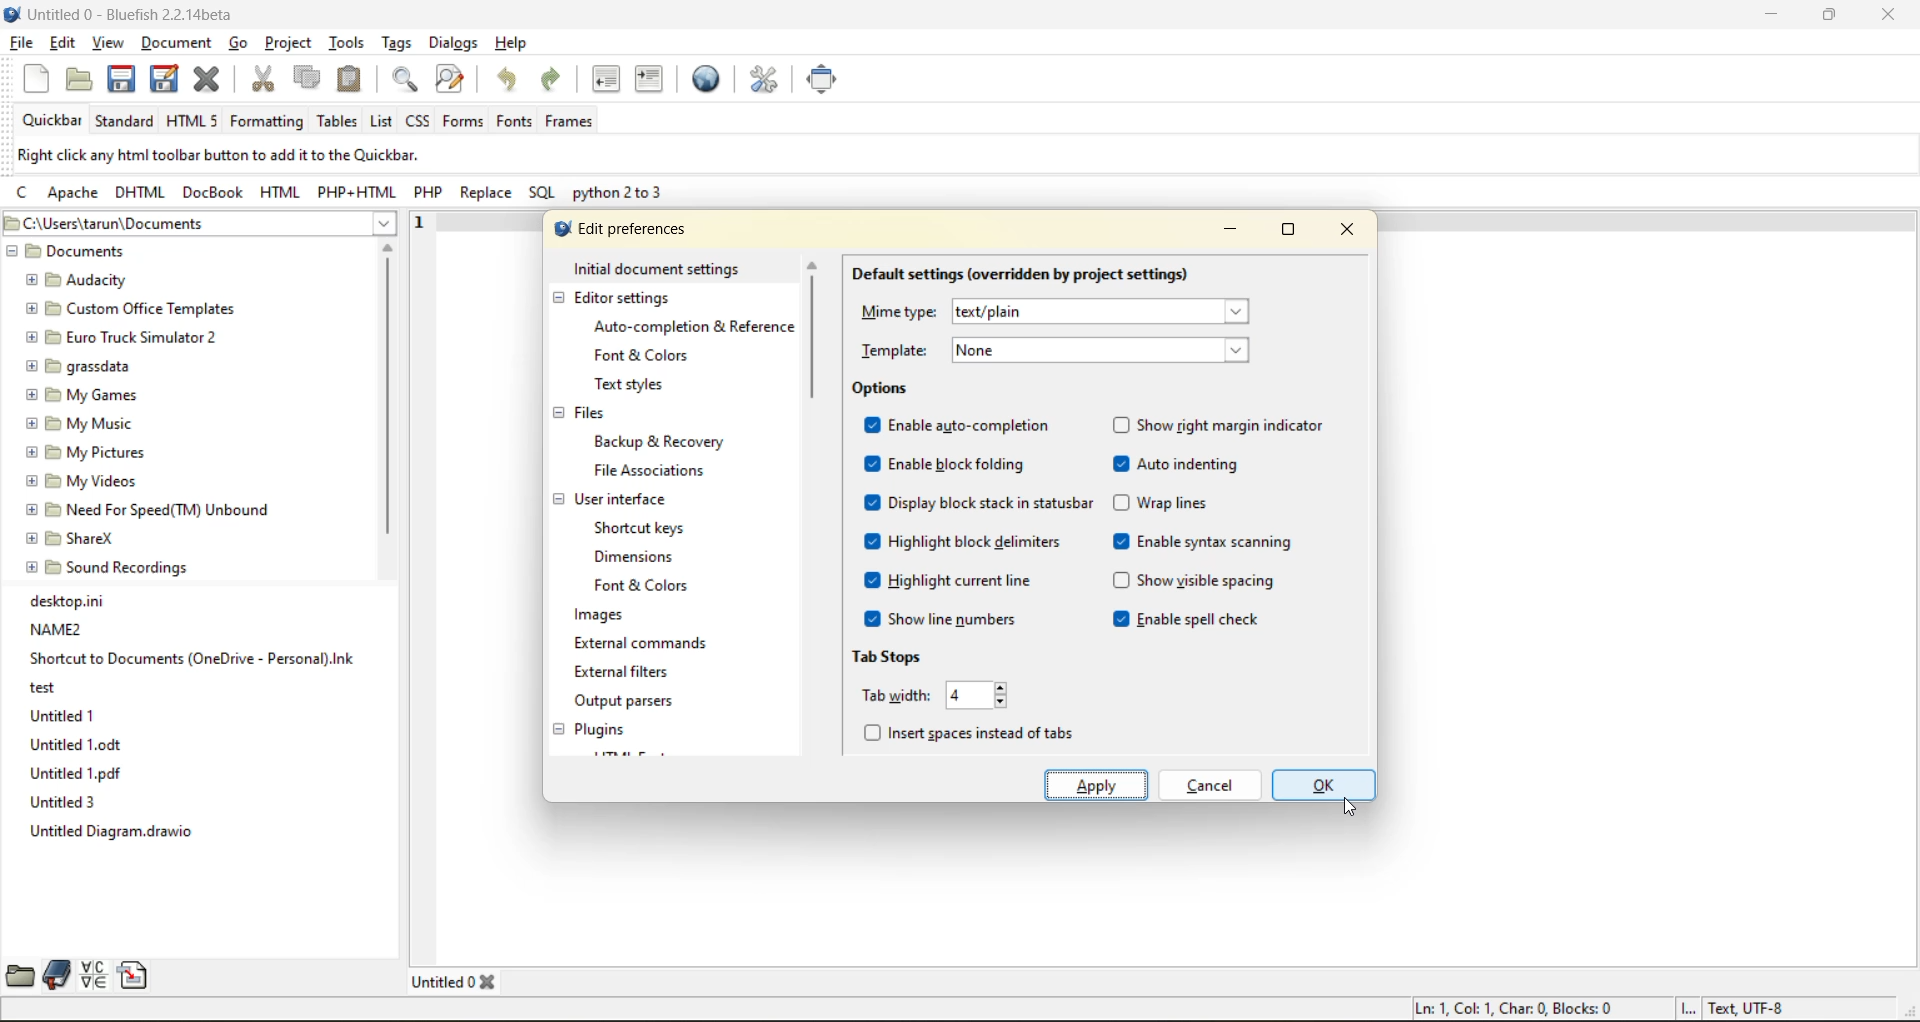 Image resolution: width=1920 pixels, height=1022 pixels. Describe the element at coordinates (1205, 541) in the screenshot. I see `enable syntax scanning` at that location.